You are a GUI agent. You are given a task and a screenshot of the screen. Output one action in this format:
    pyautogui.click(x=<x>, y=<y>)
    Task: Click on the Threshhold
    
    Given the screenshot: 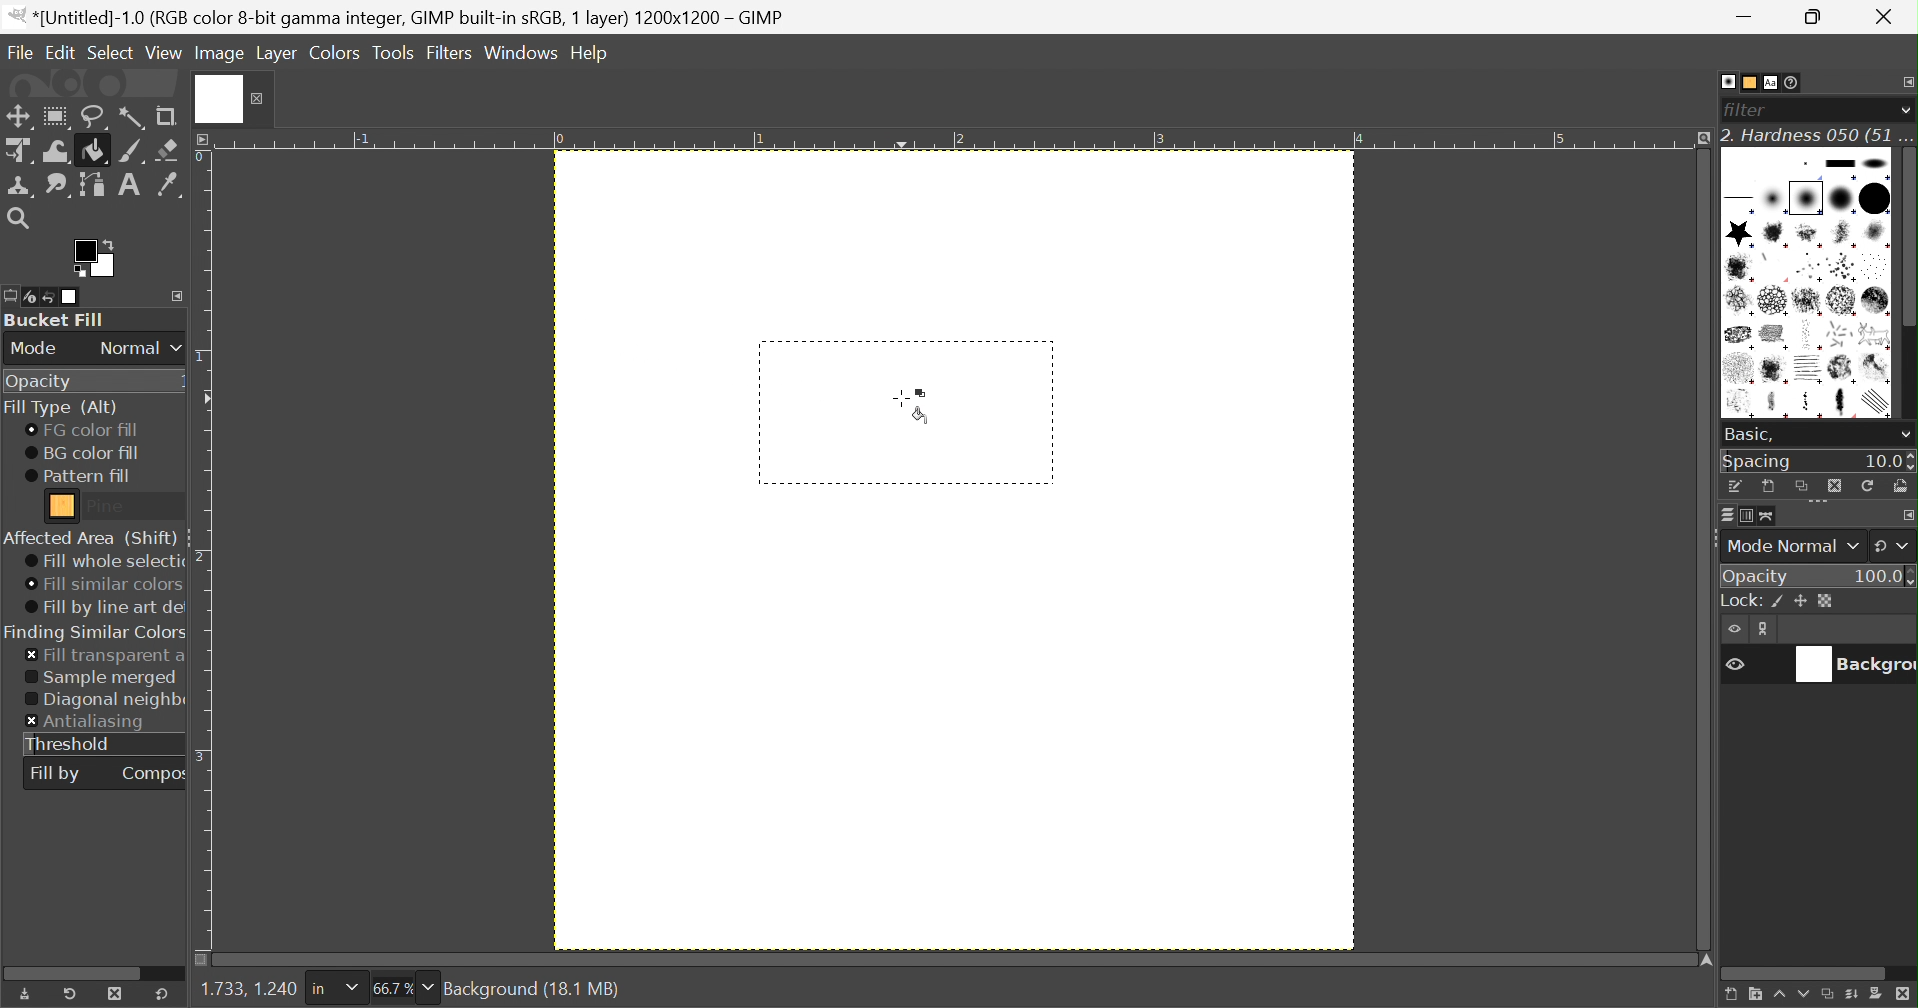 What is the action you would take?
    pyautogui.click(x=69, y=744)
    